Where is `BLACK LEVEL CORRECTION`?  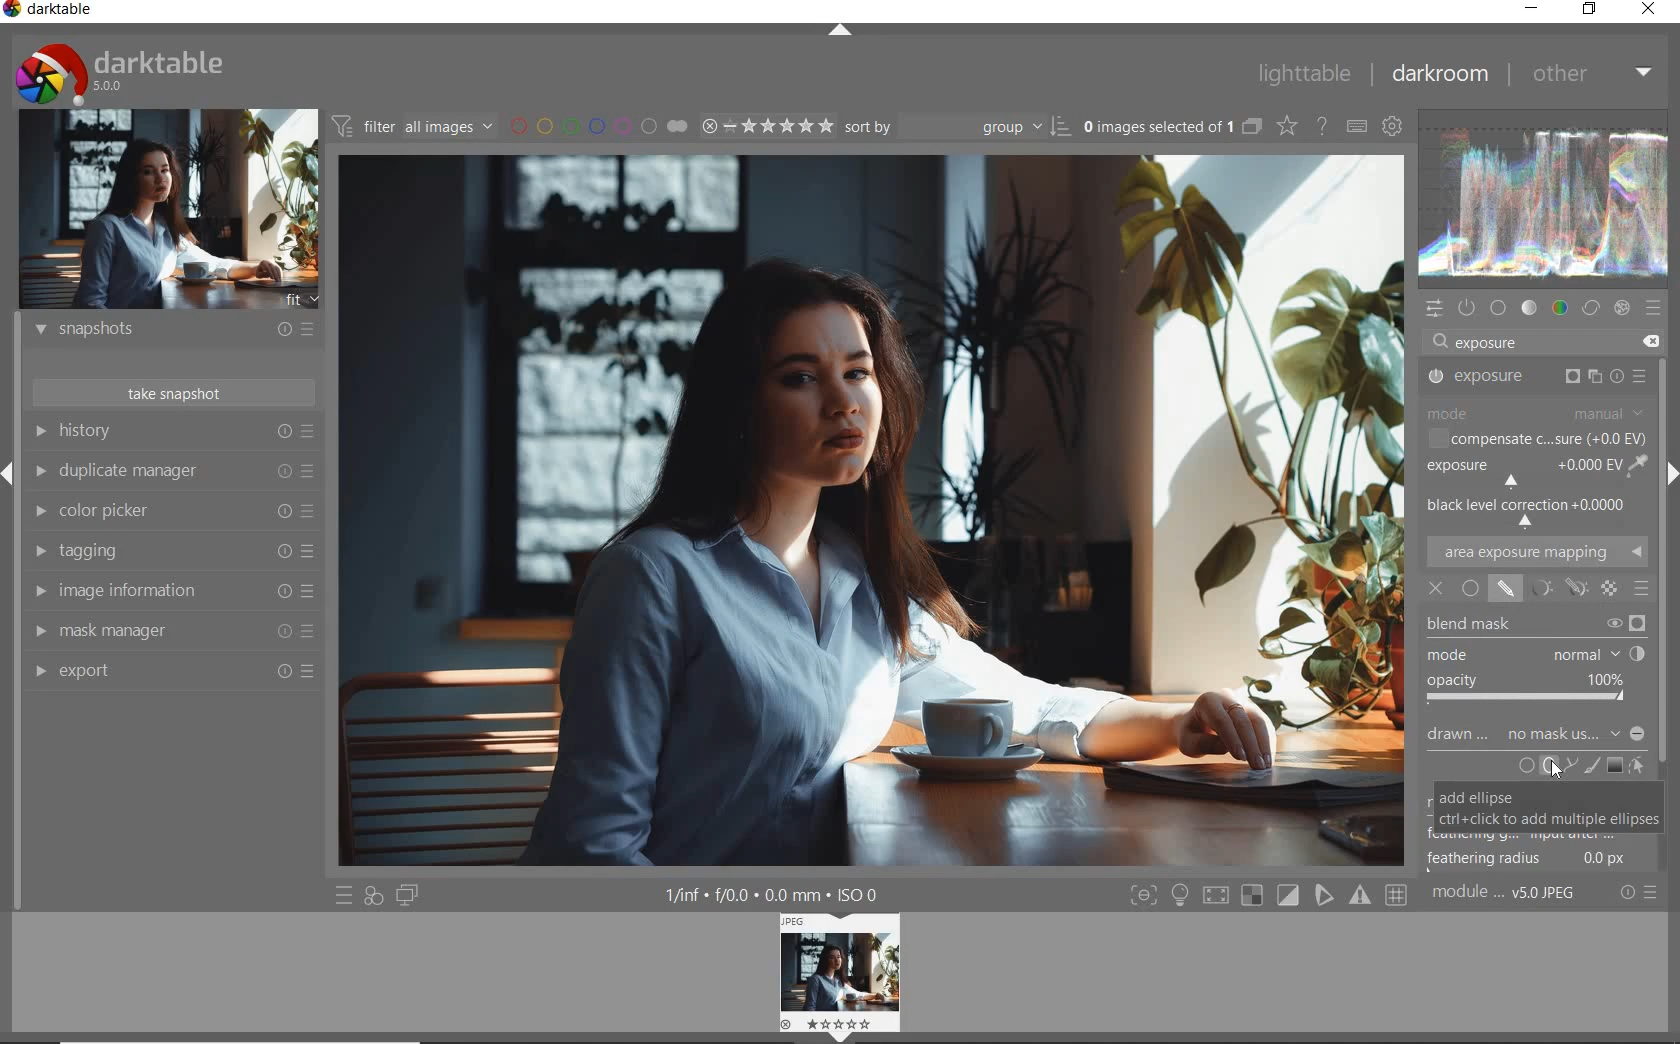 BLACK LEVEL CORRECTION is located at coordinates (1531, 508).